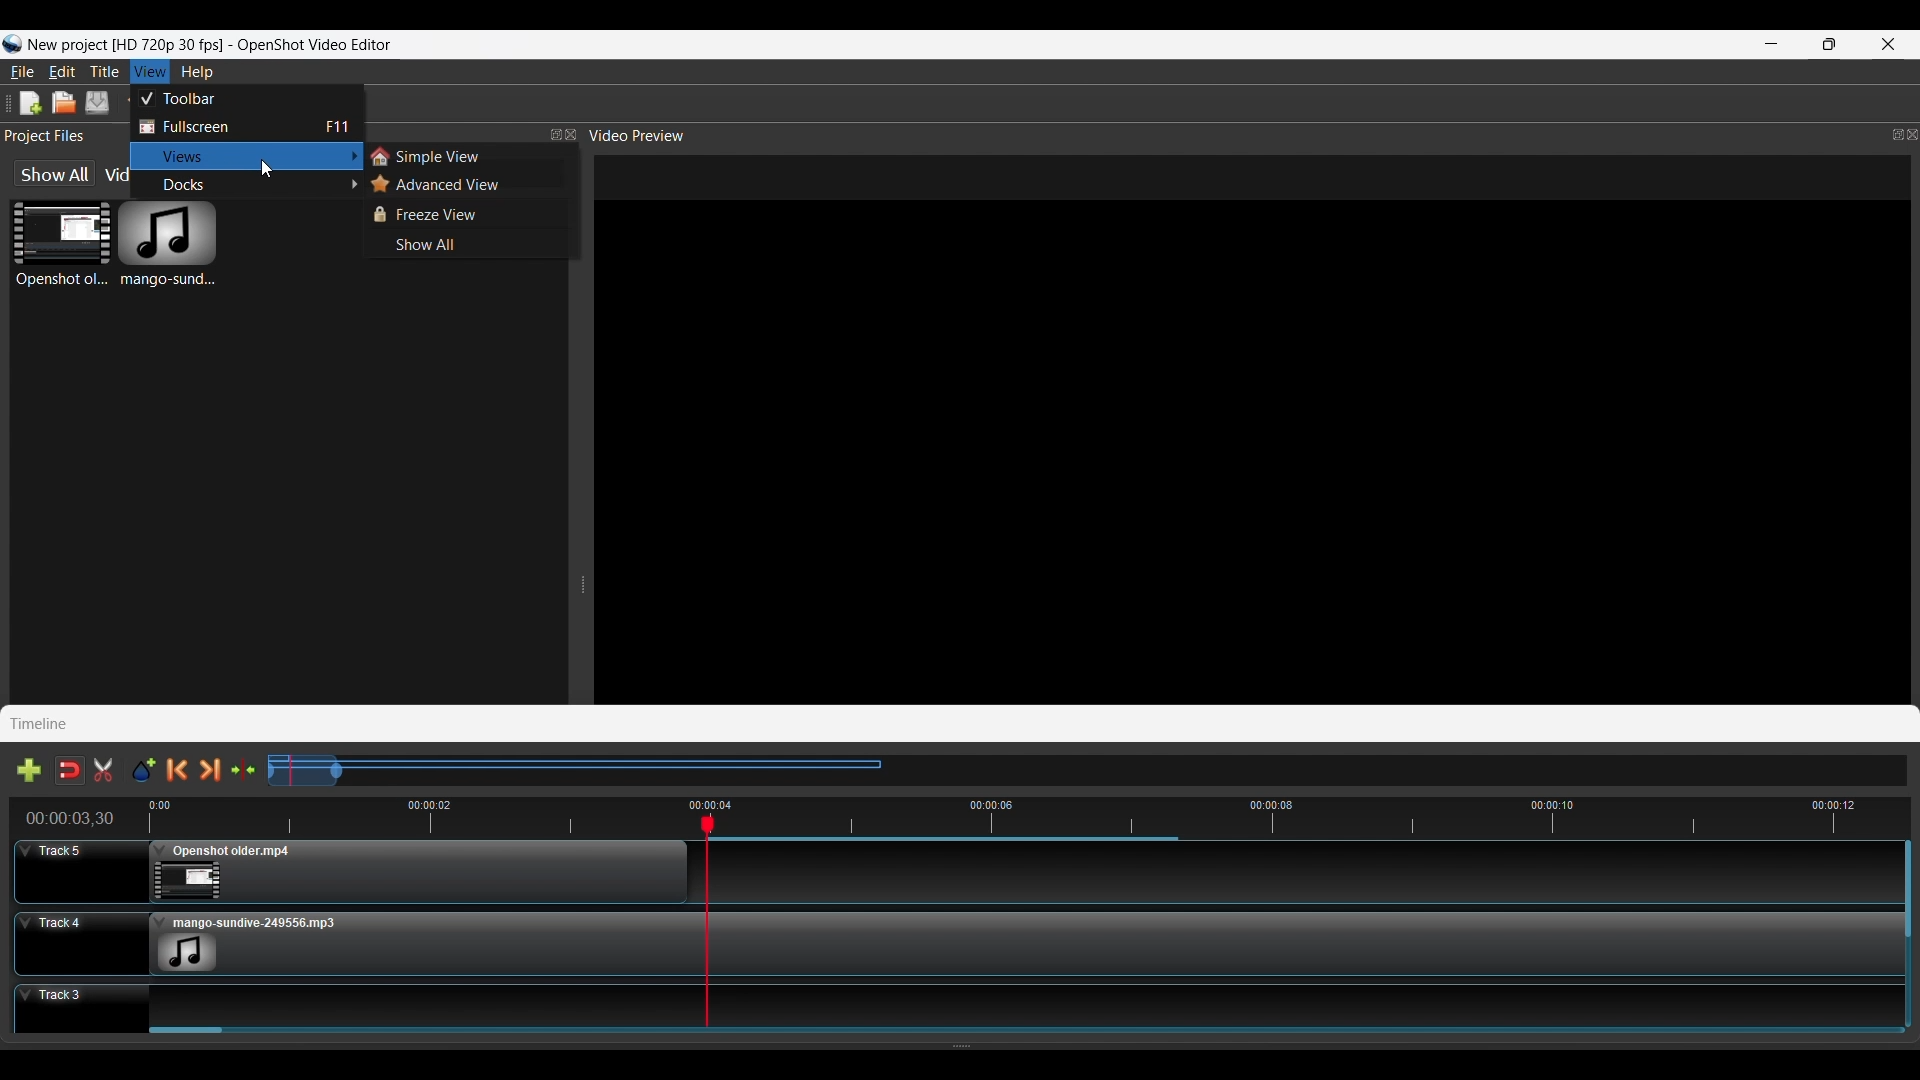 This screenshot has height=1080, width=1920. Describe the element at coordinates (268, 168) in the screenshot. I see `Cursor` at that location.